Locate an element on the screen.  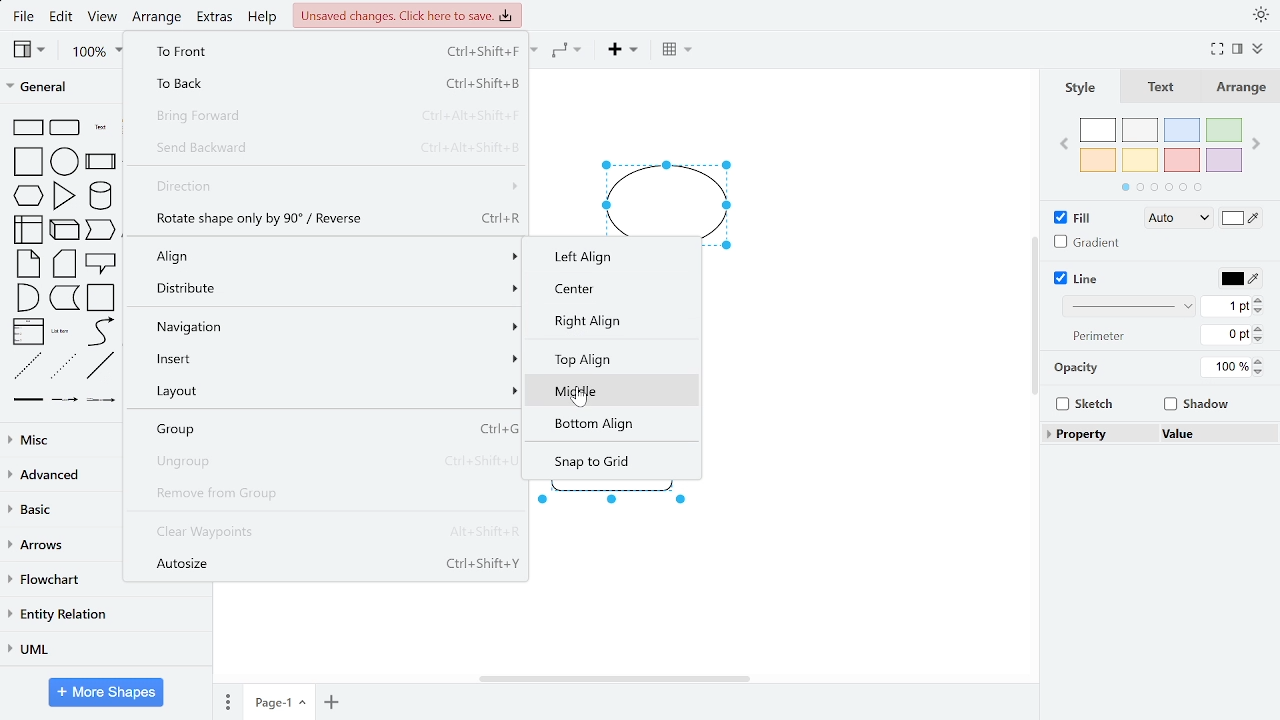
process is located at coordinates (101, 161).